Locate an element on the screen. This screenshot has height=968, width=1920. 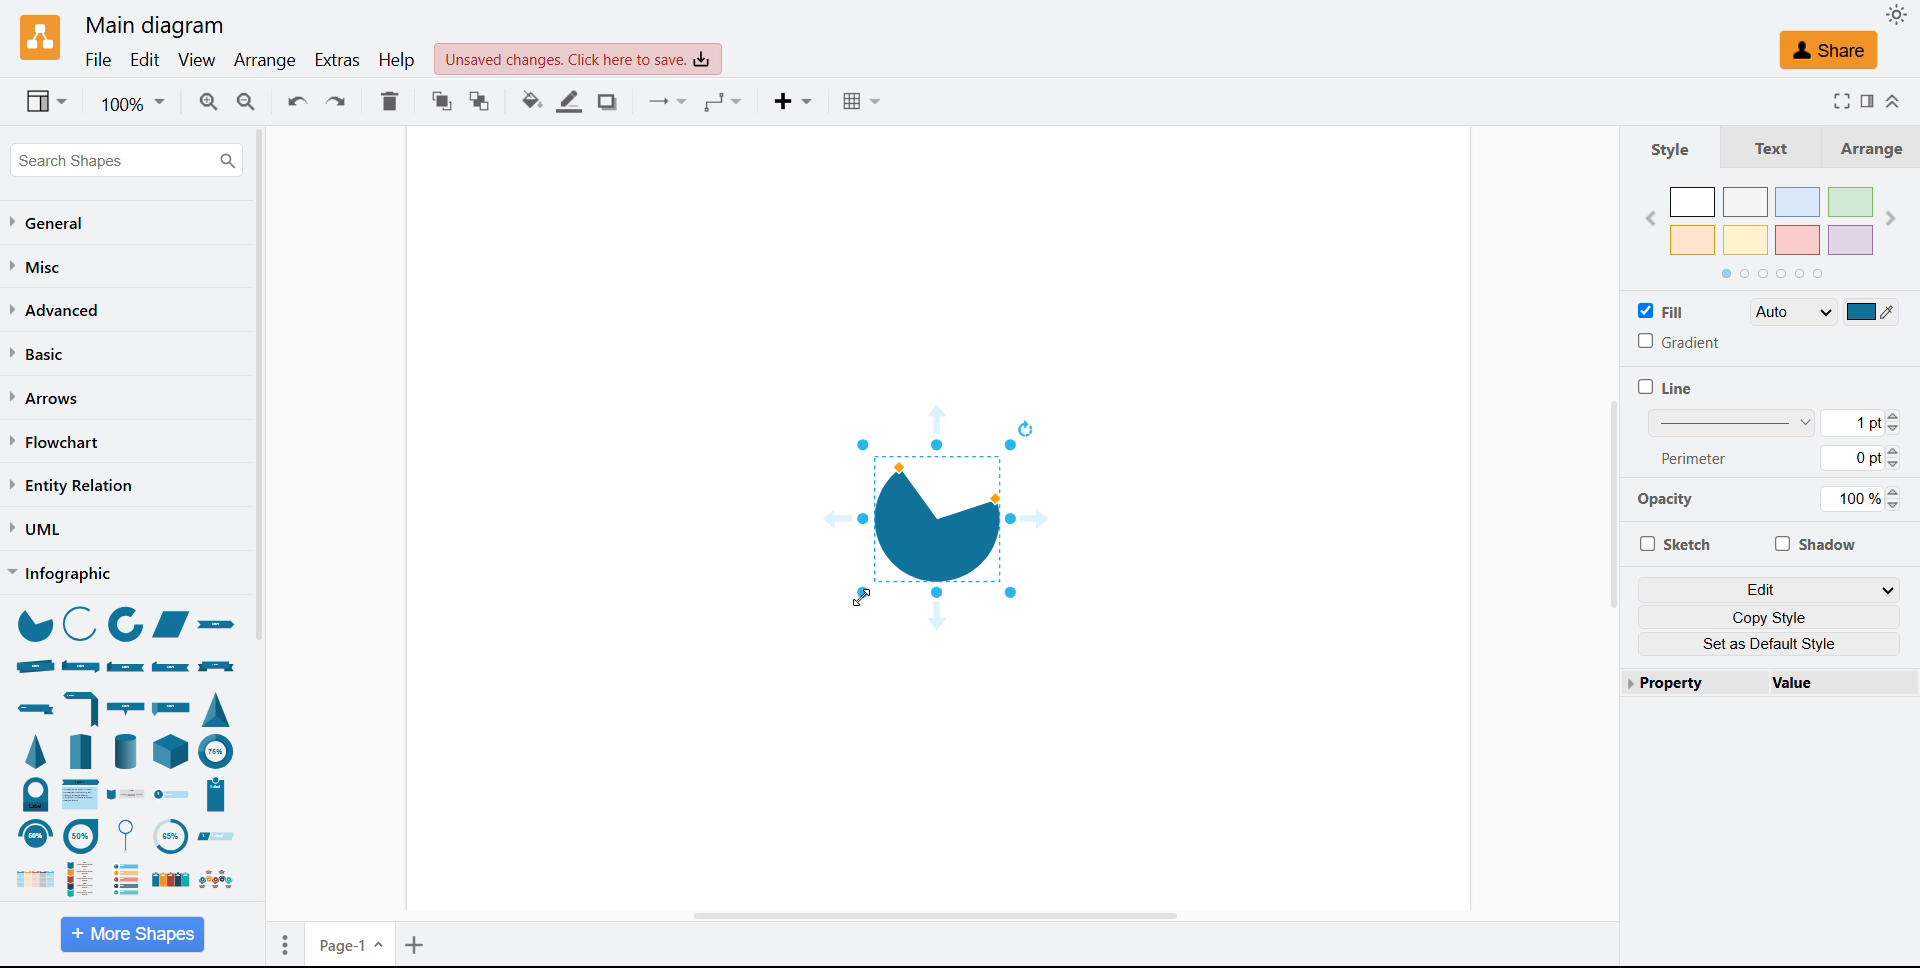
Delete  is located at coordinates (390, 101).